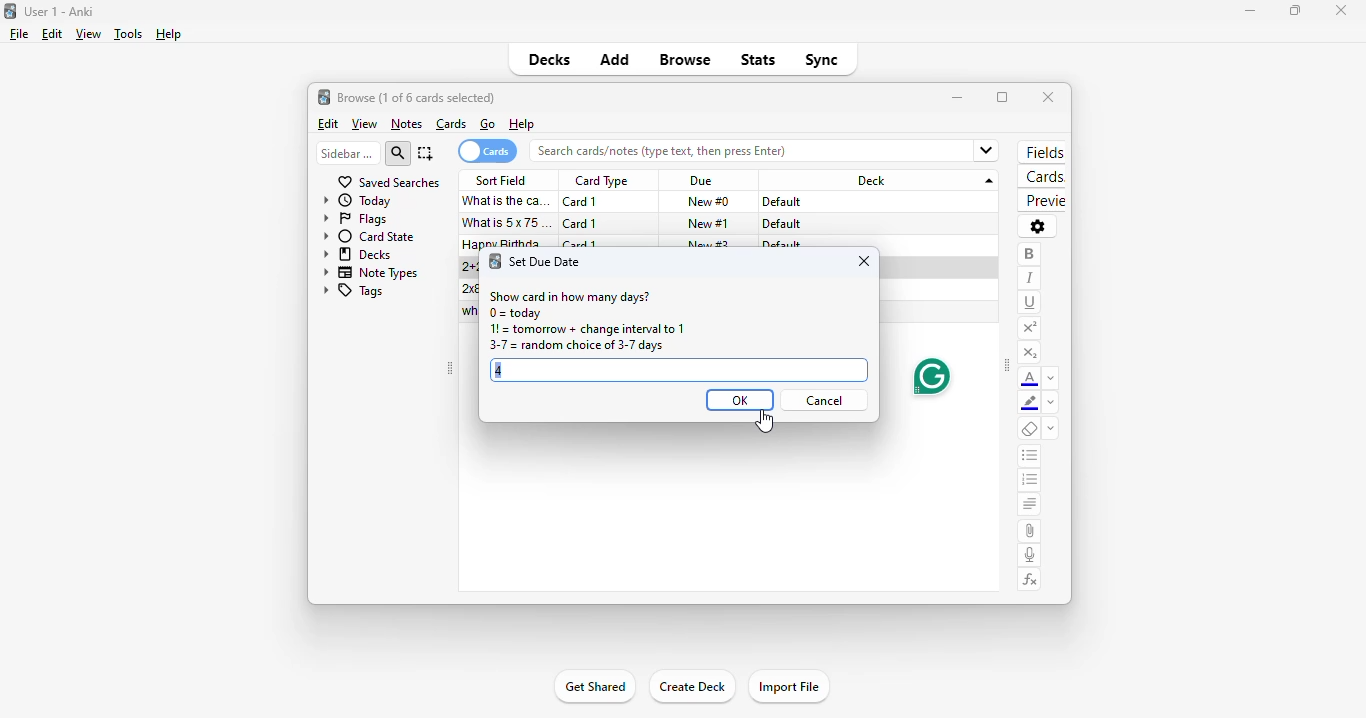 Image resolution: width=1366 pixels, height=718 pixels. I want to click on new #0, so click(708, 202).